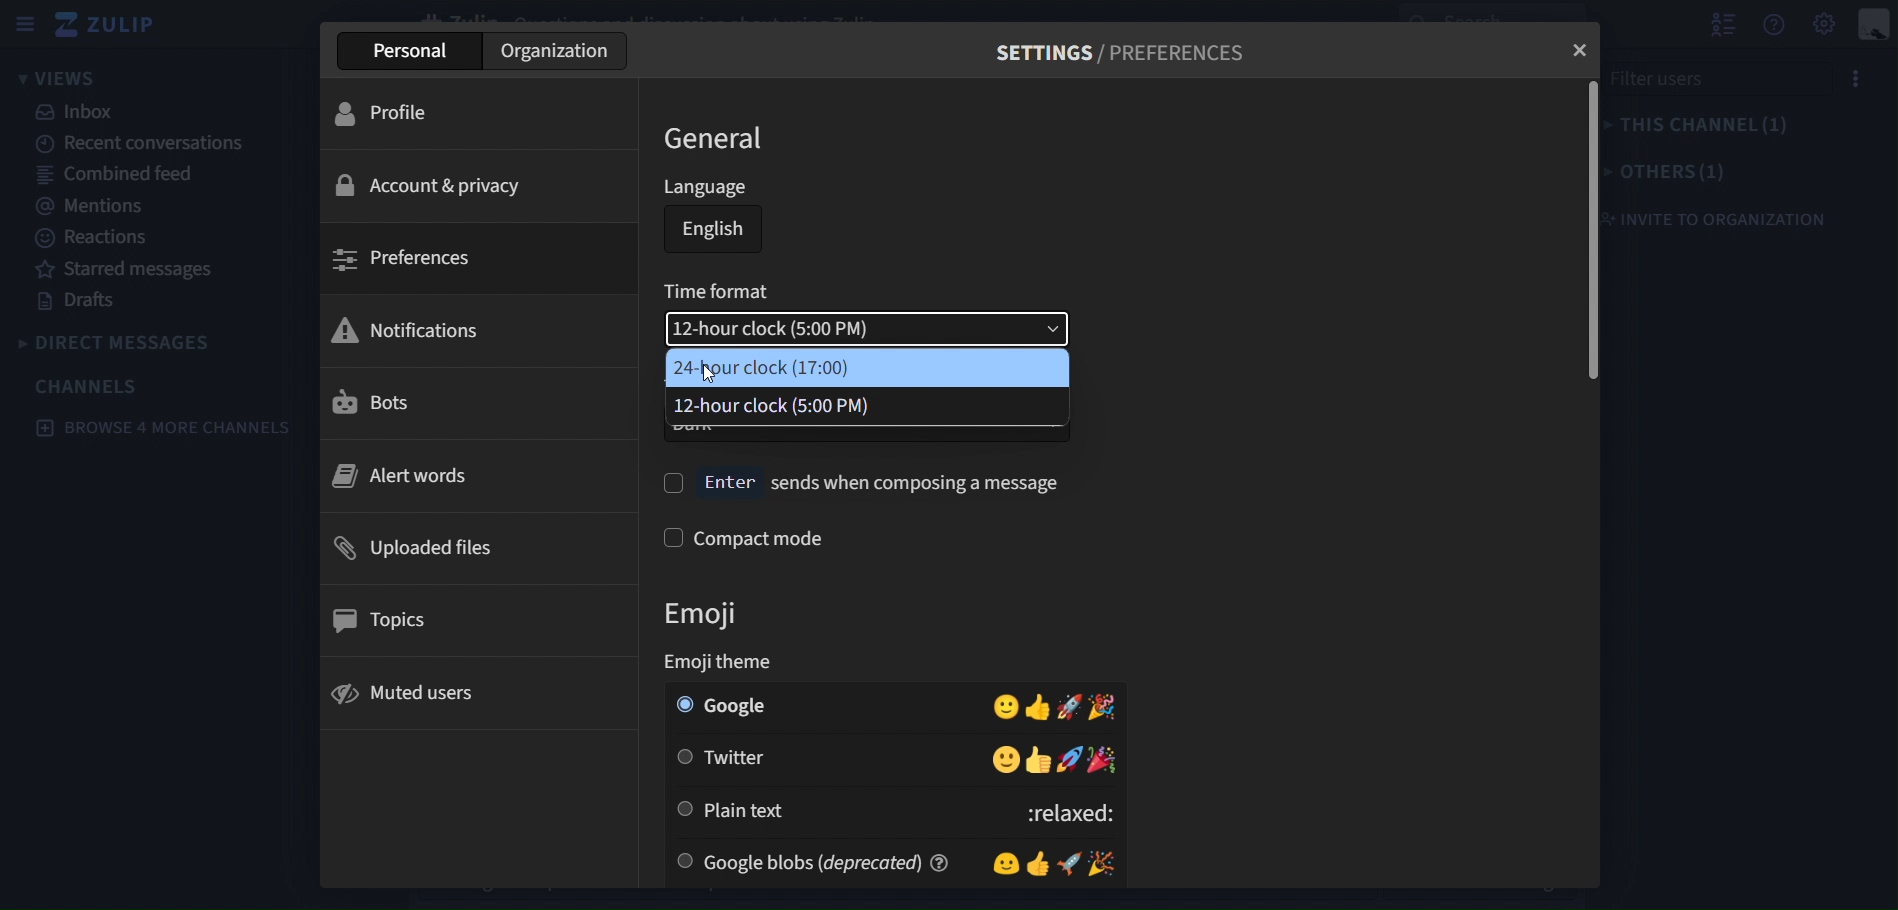  I want to click on alert words, so click(474, 477).